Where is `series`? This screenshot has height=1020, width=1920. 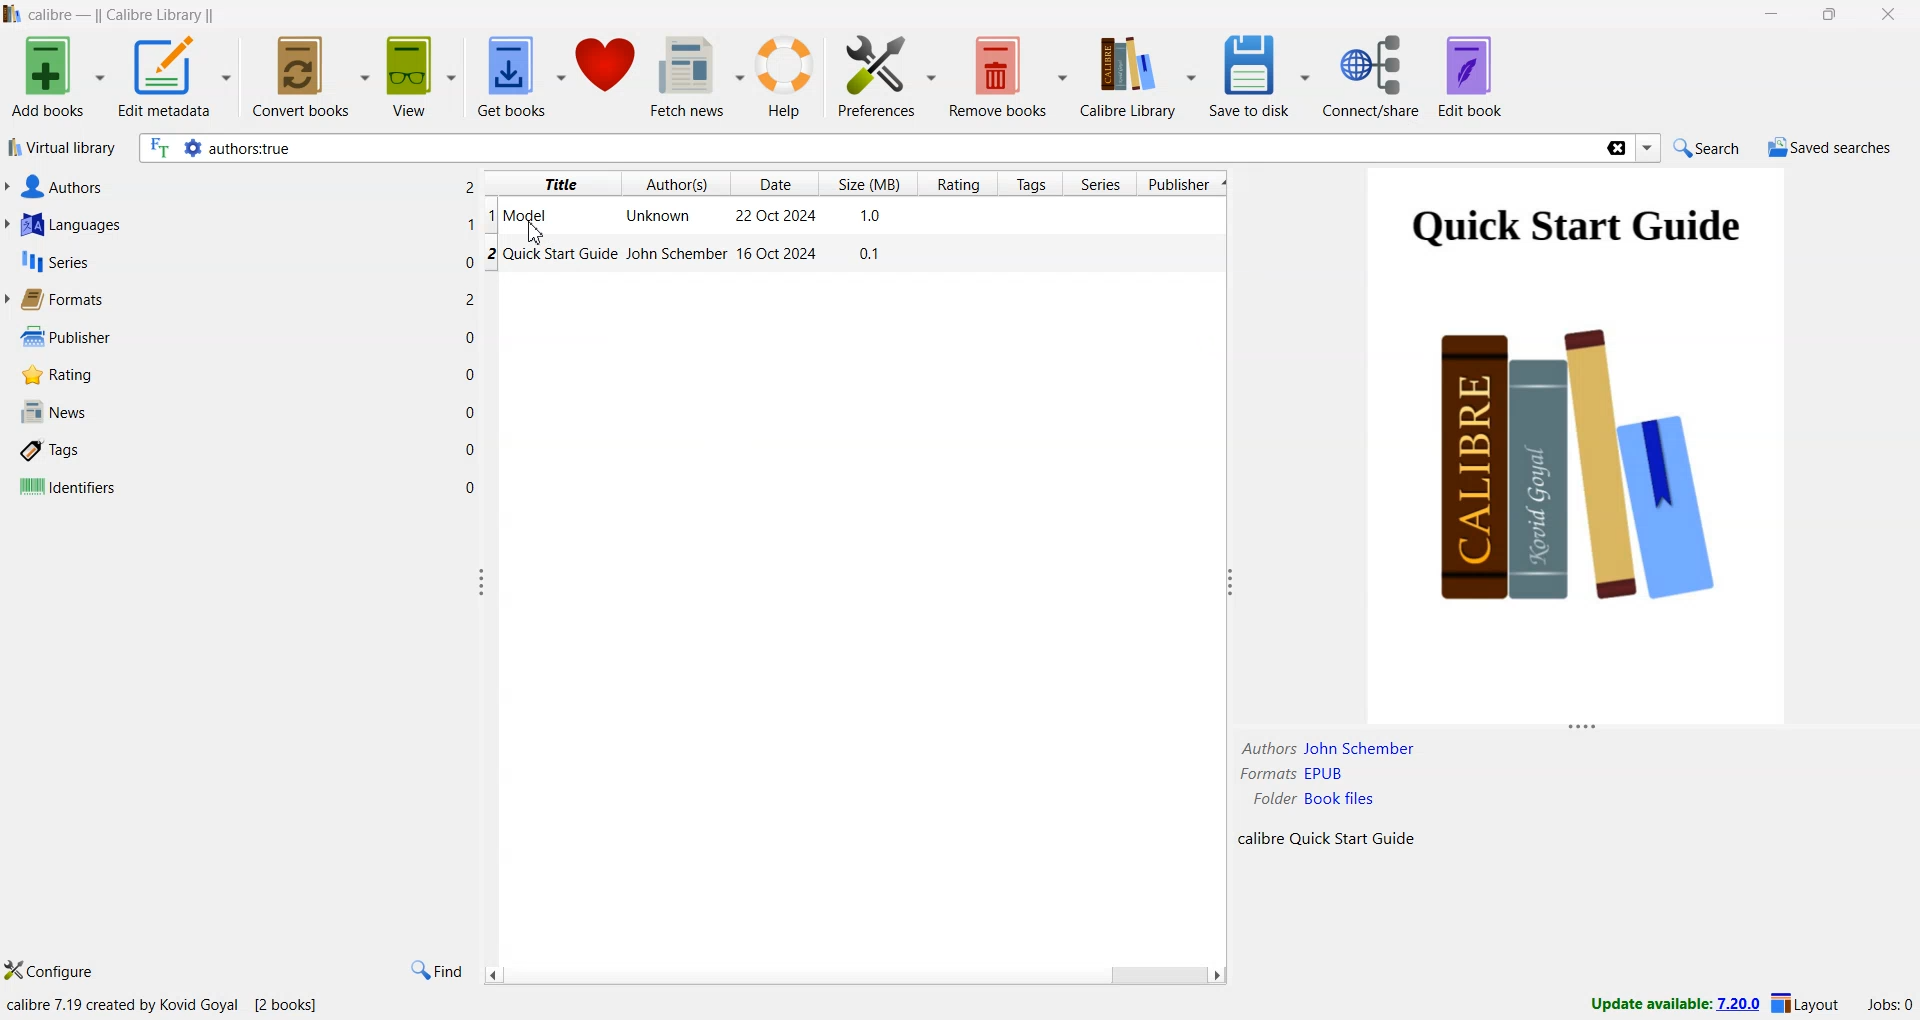 series is located at coordinates (53, 265).